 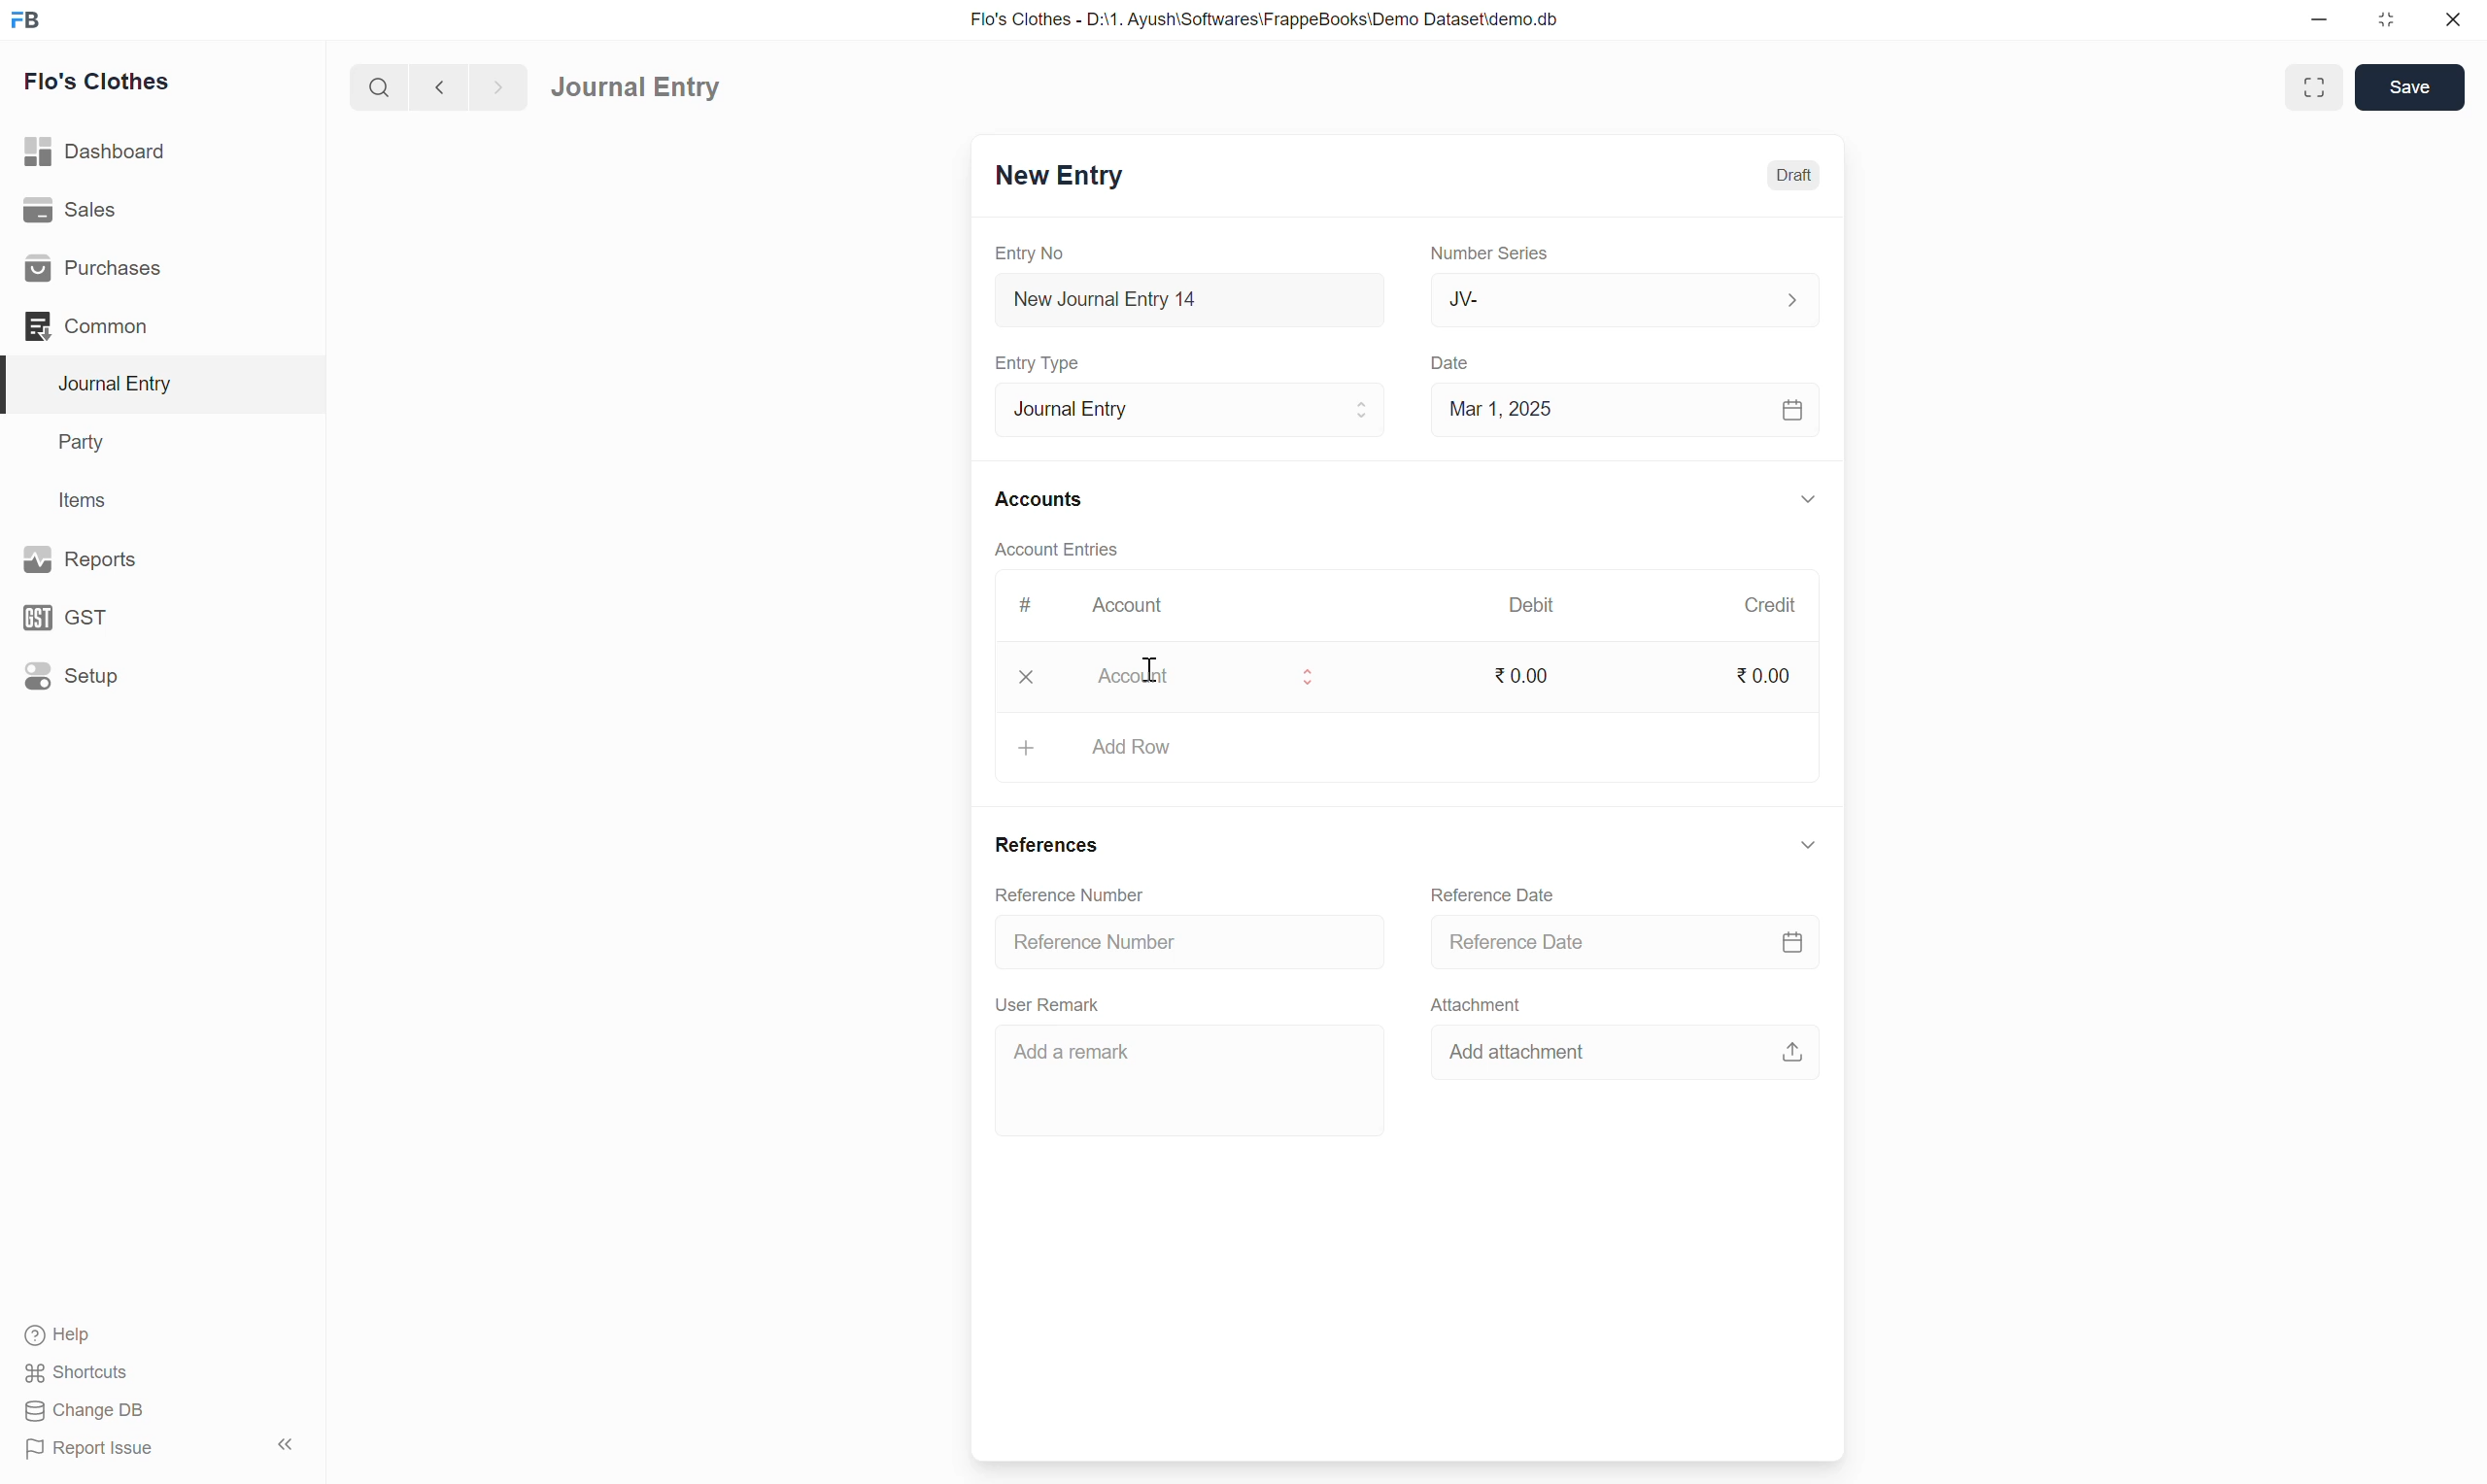 I want to click on +, so click(x=1028, y=746).